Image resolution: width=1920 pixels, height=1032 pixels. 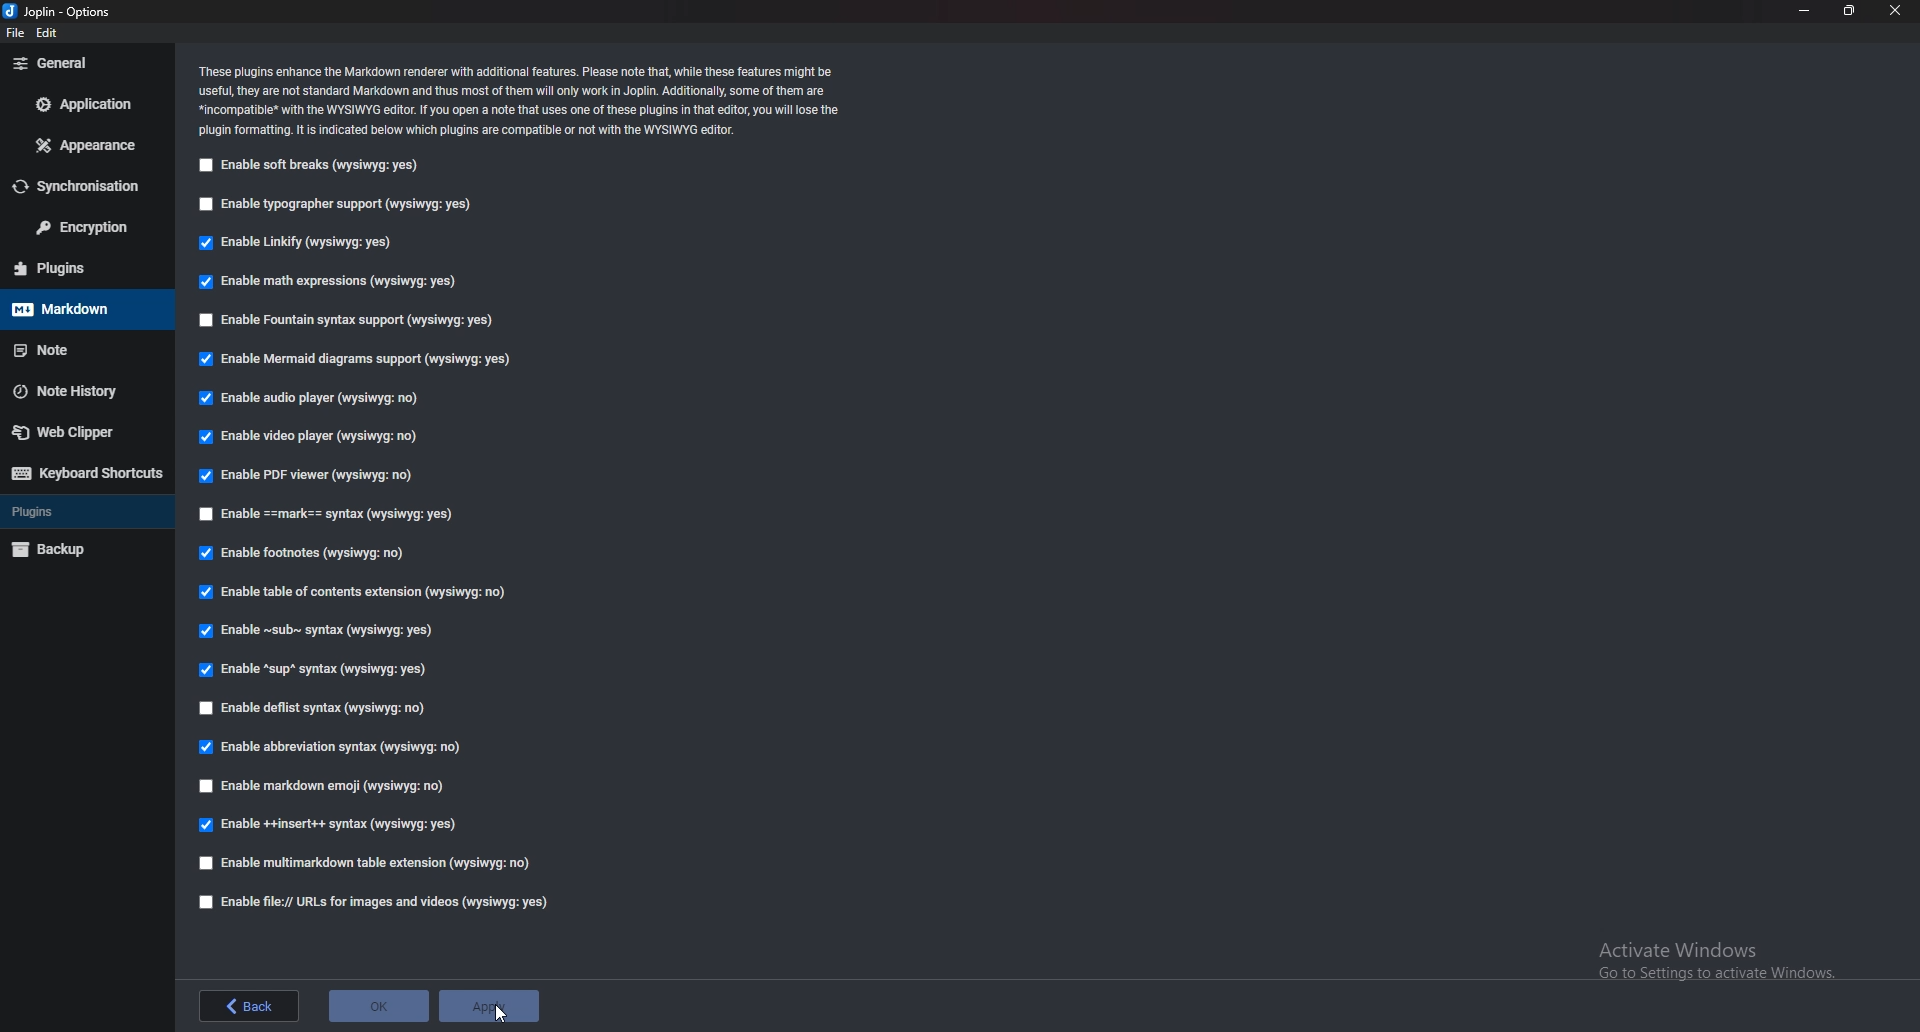 I want to click on Synchronization, so click(x=87, y=187).